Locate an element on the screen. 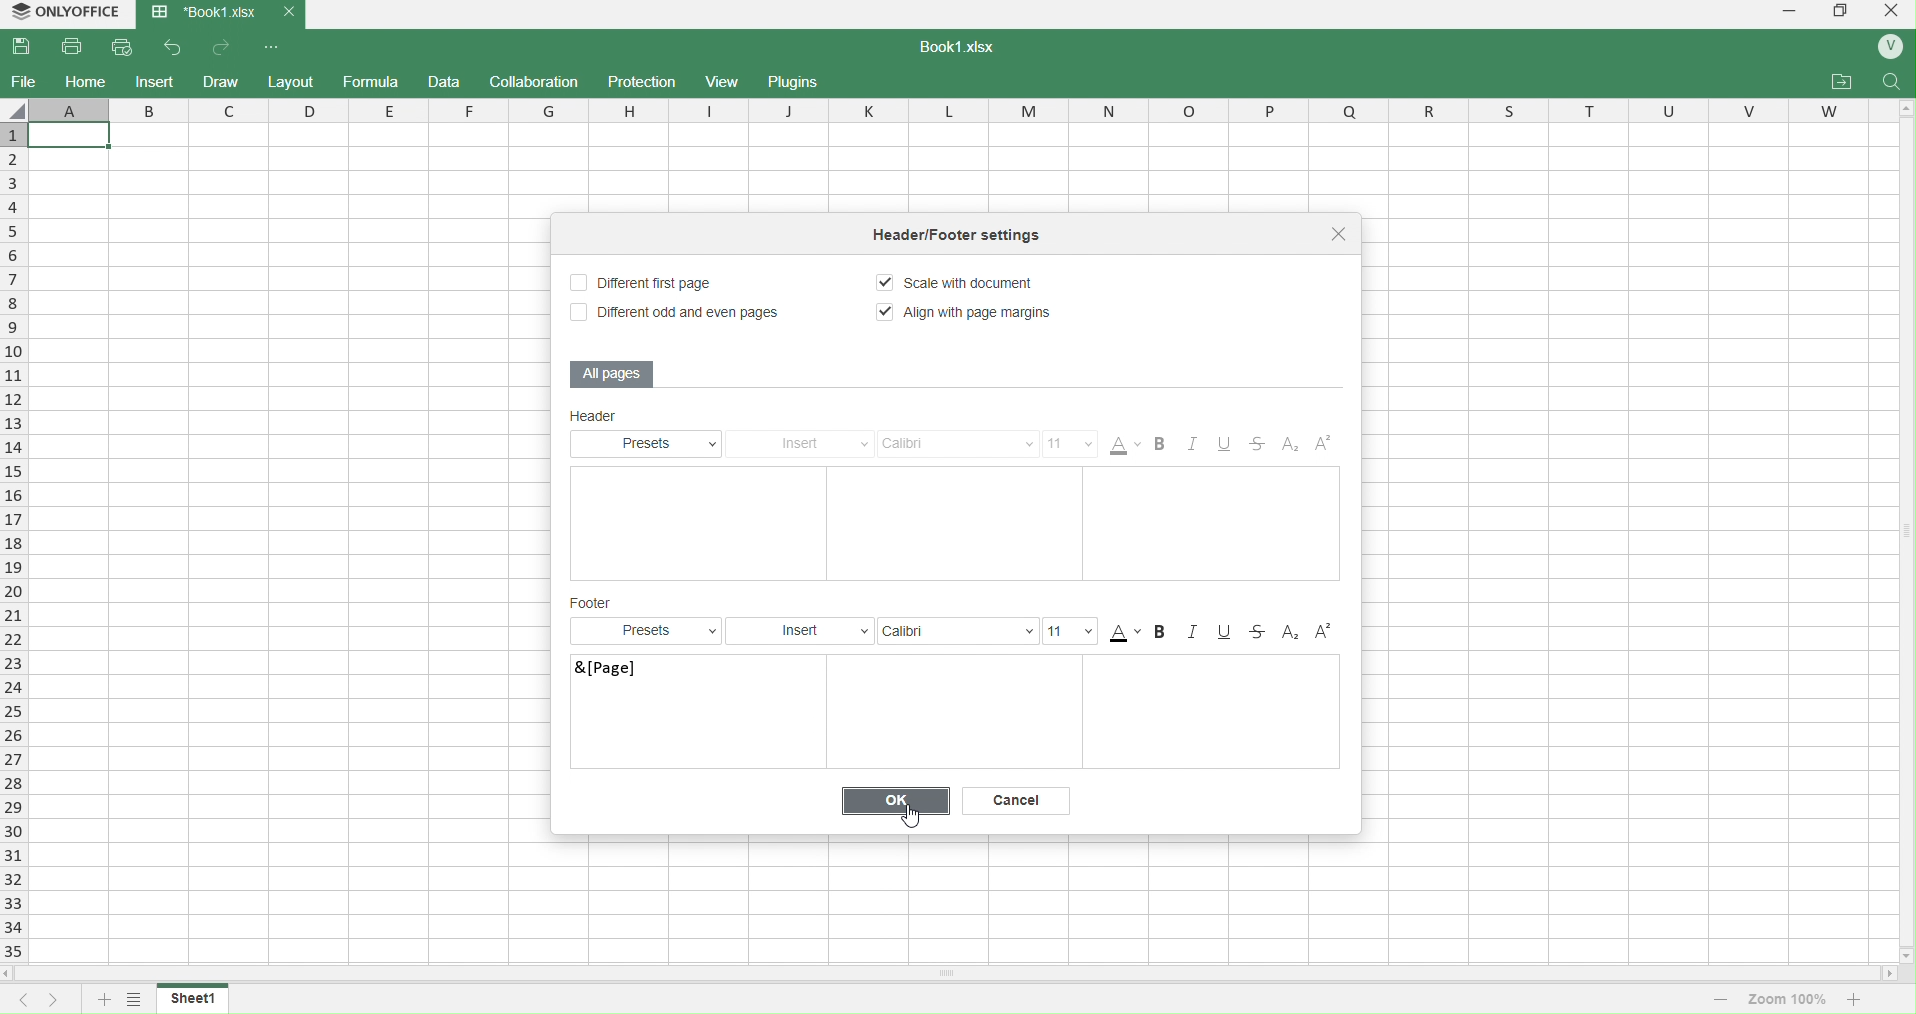 This screenshot has width=1916, height=1014. column is located at coordinates (962, 109).